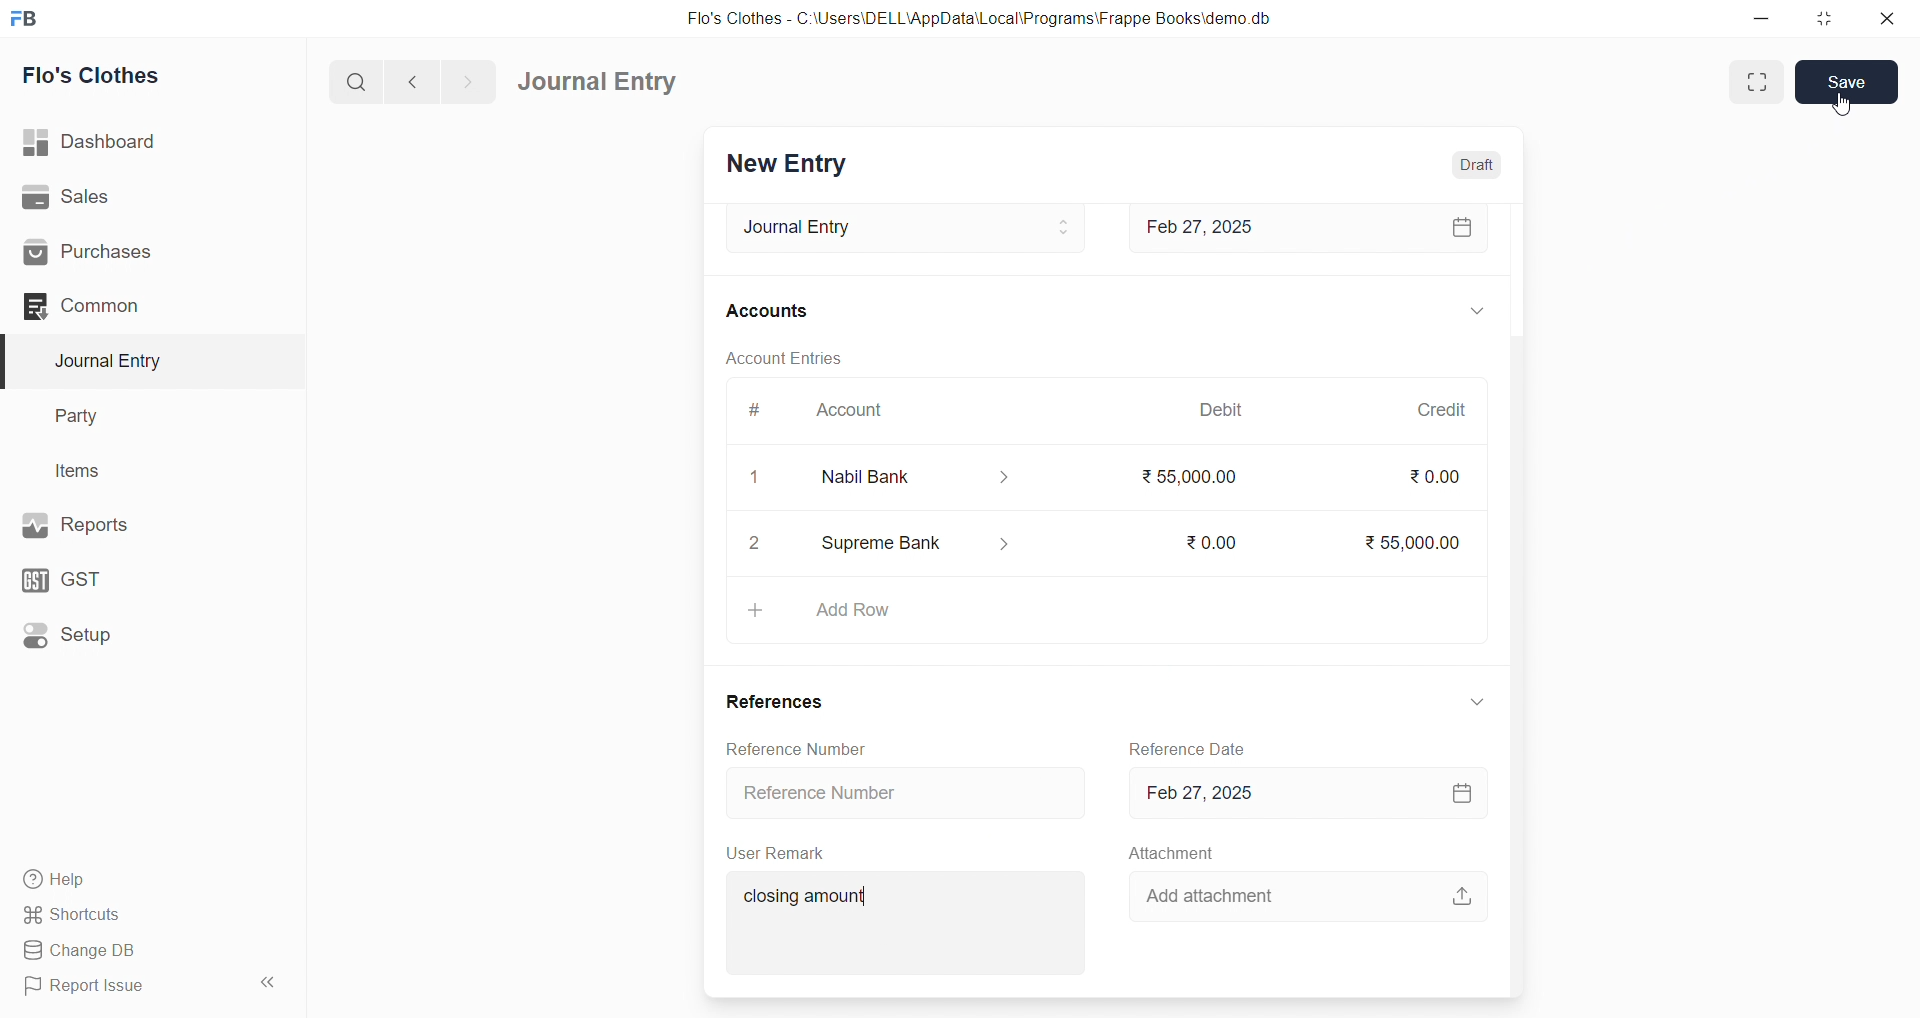 The height and width of the screenshot is (1018, 1920). Describe the element at coordinates (415, 83) in the screenshot. I see `navigate backward` at that location.